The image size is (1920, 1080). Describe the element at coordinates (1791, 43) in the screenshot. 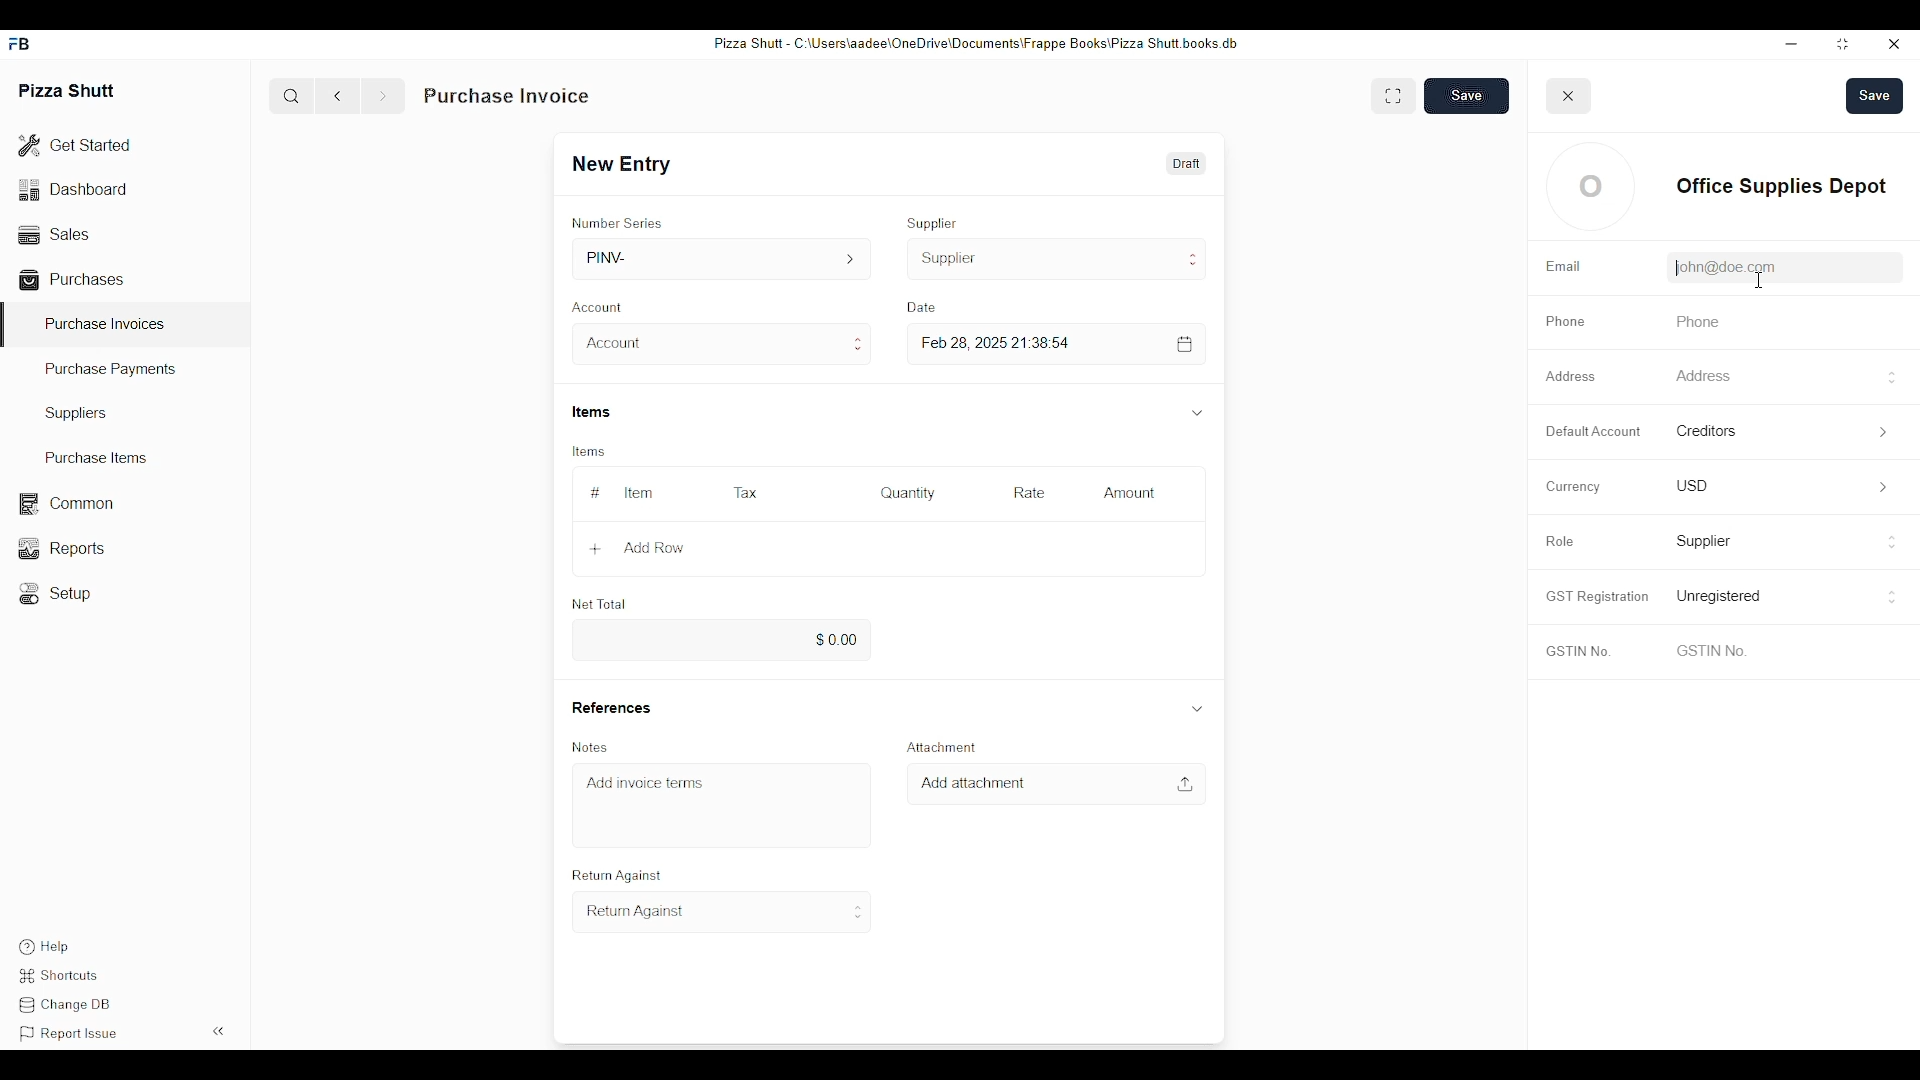

I see `minimize` at that location.